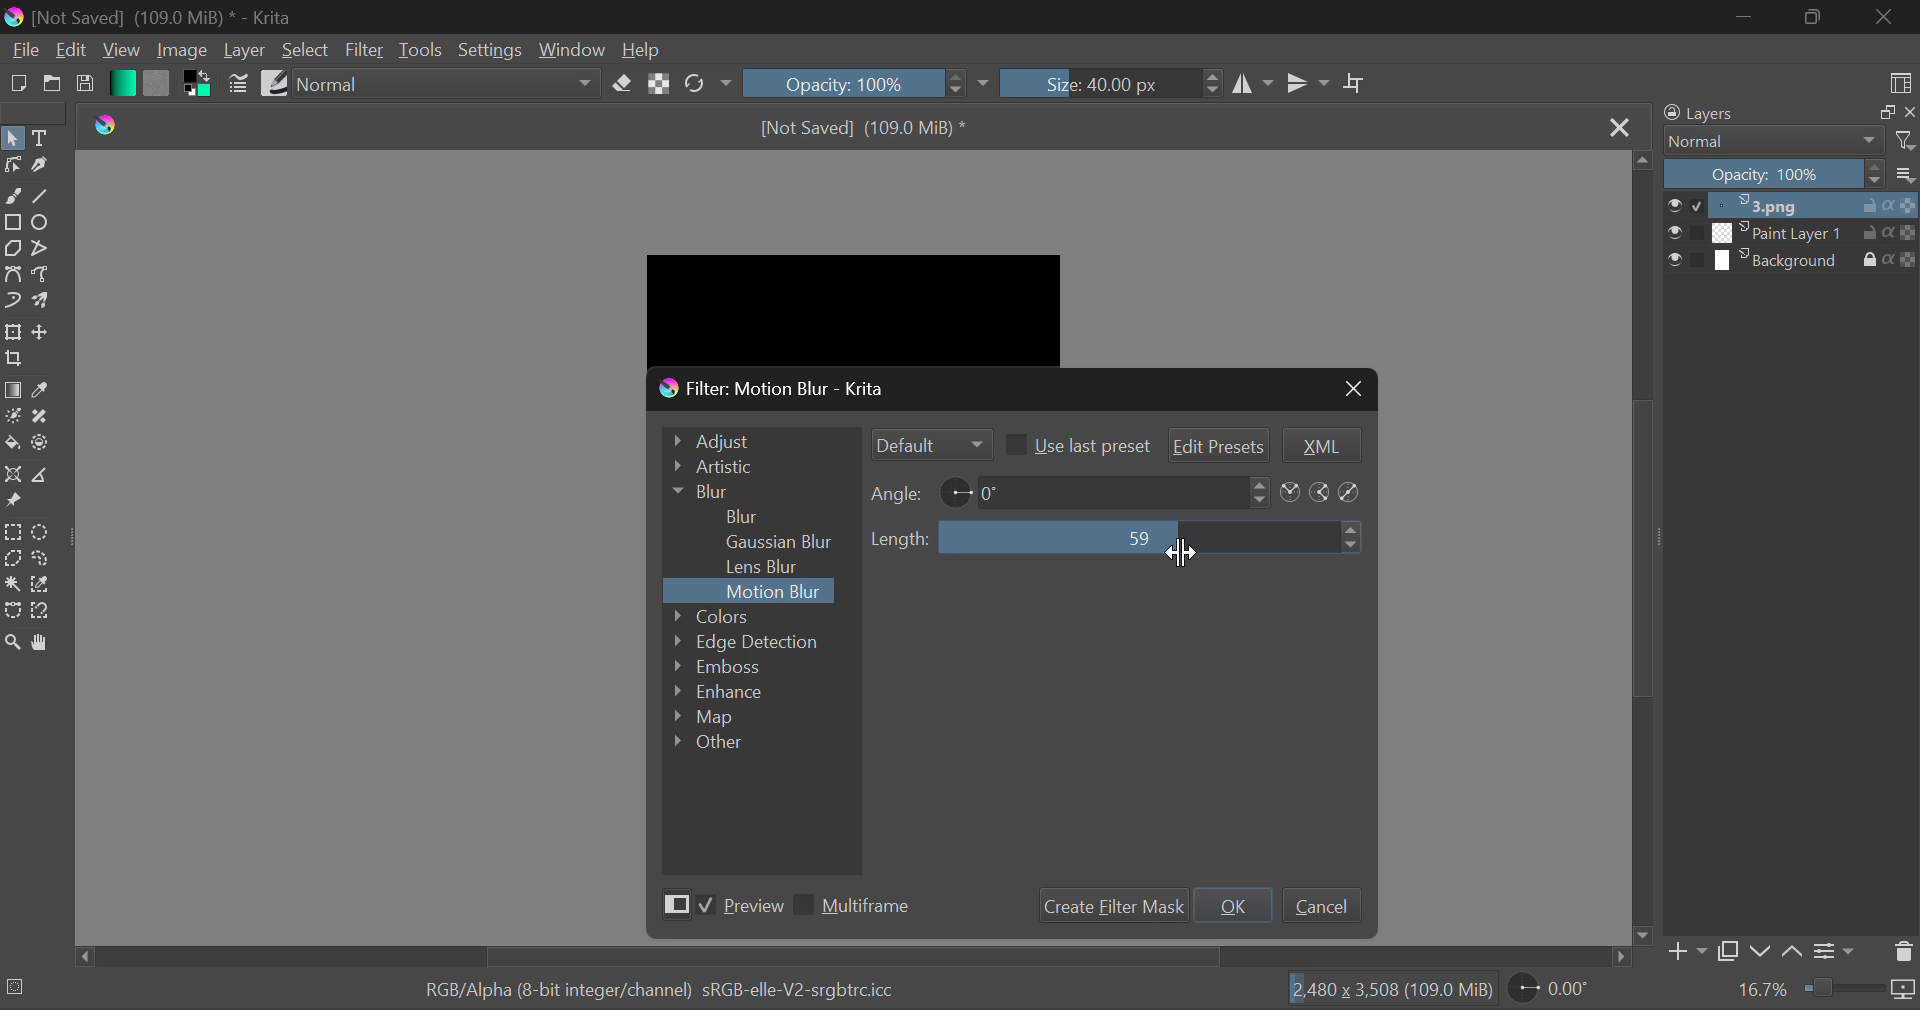  I want to click on View, so click(119, 50).